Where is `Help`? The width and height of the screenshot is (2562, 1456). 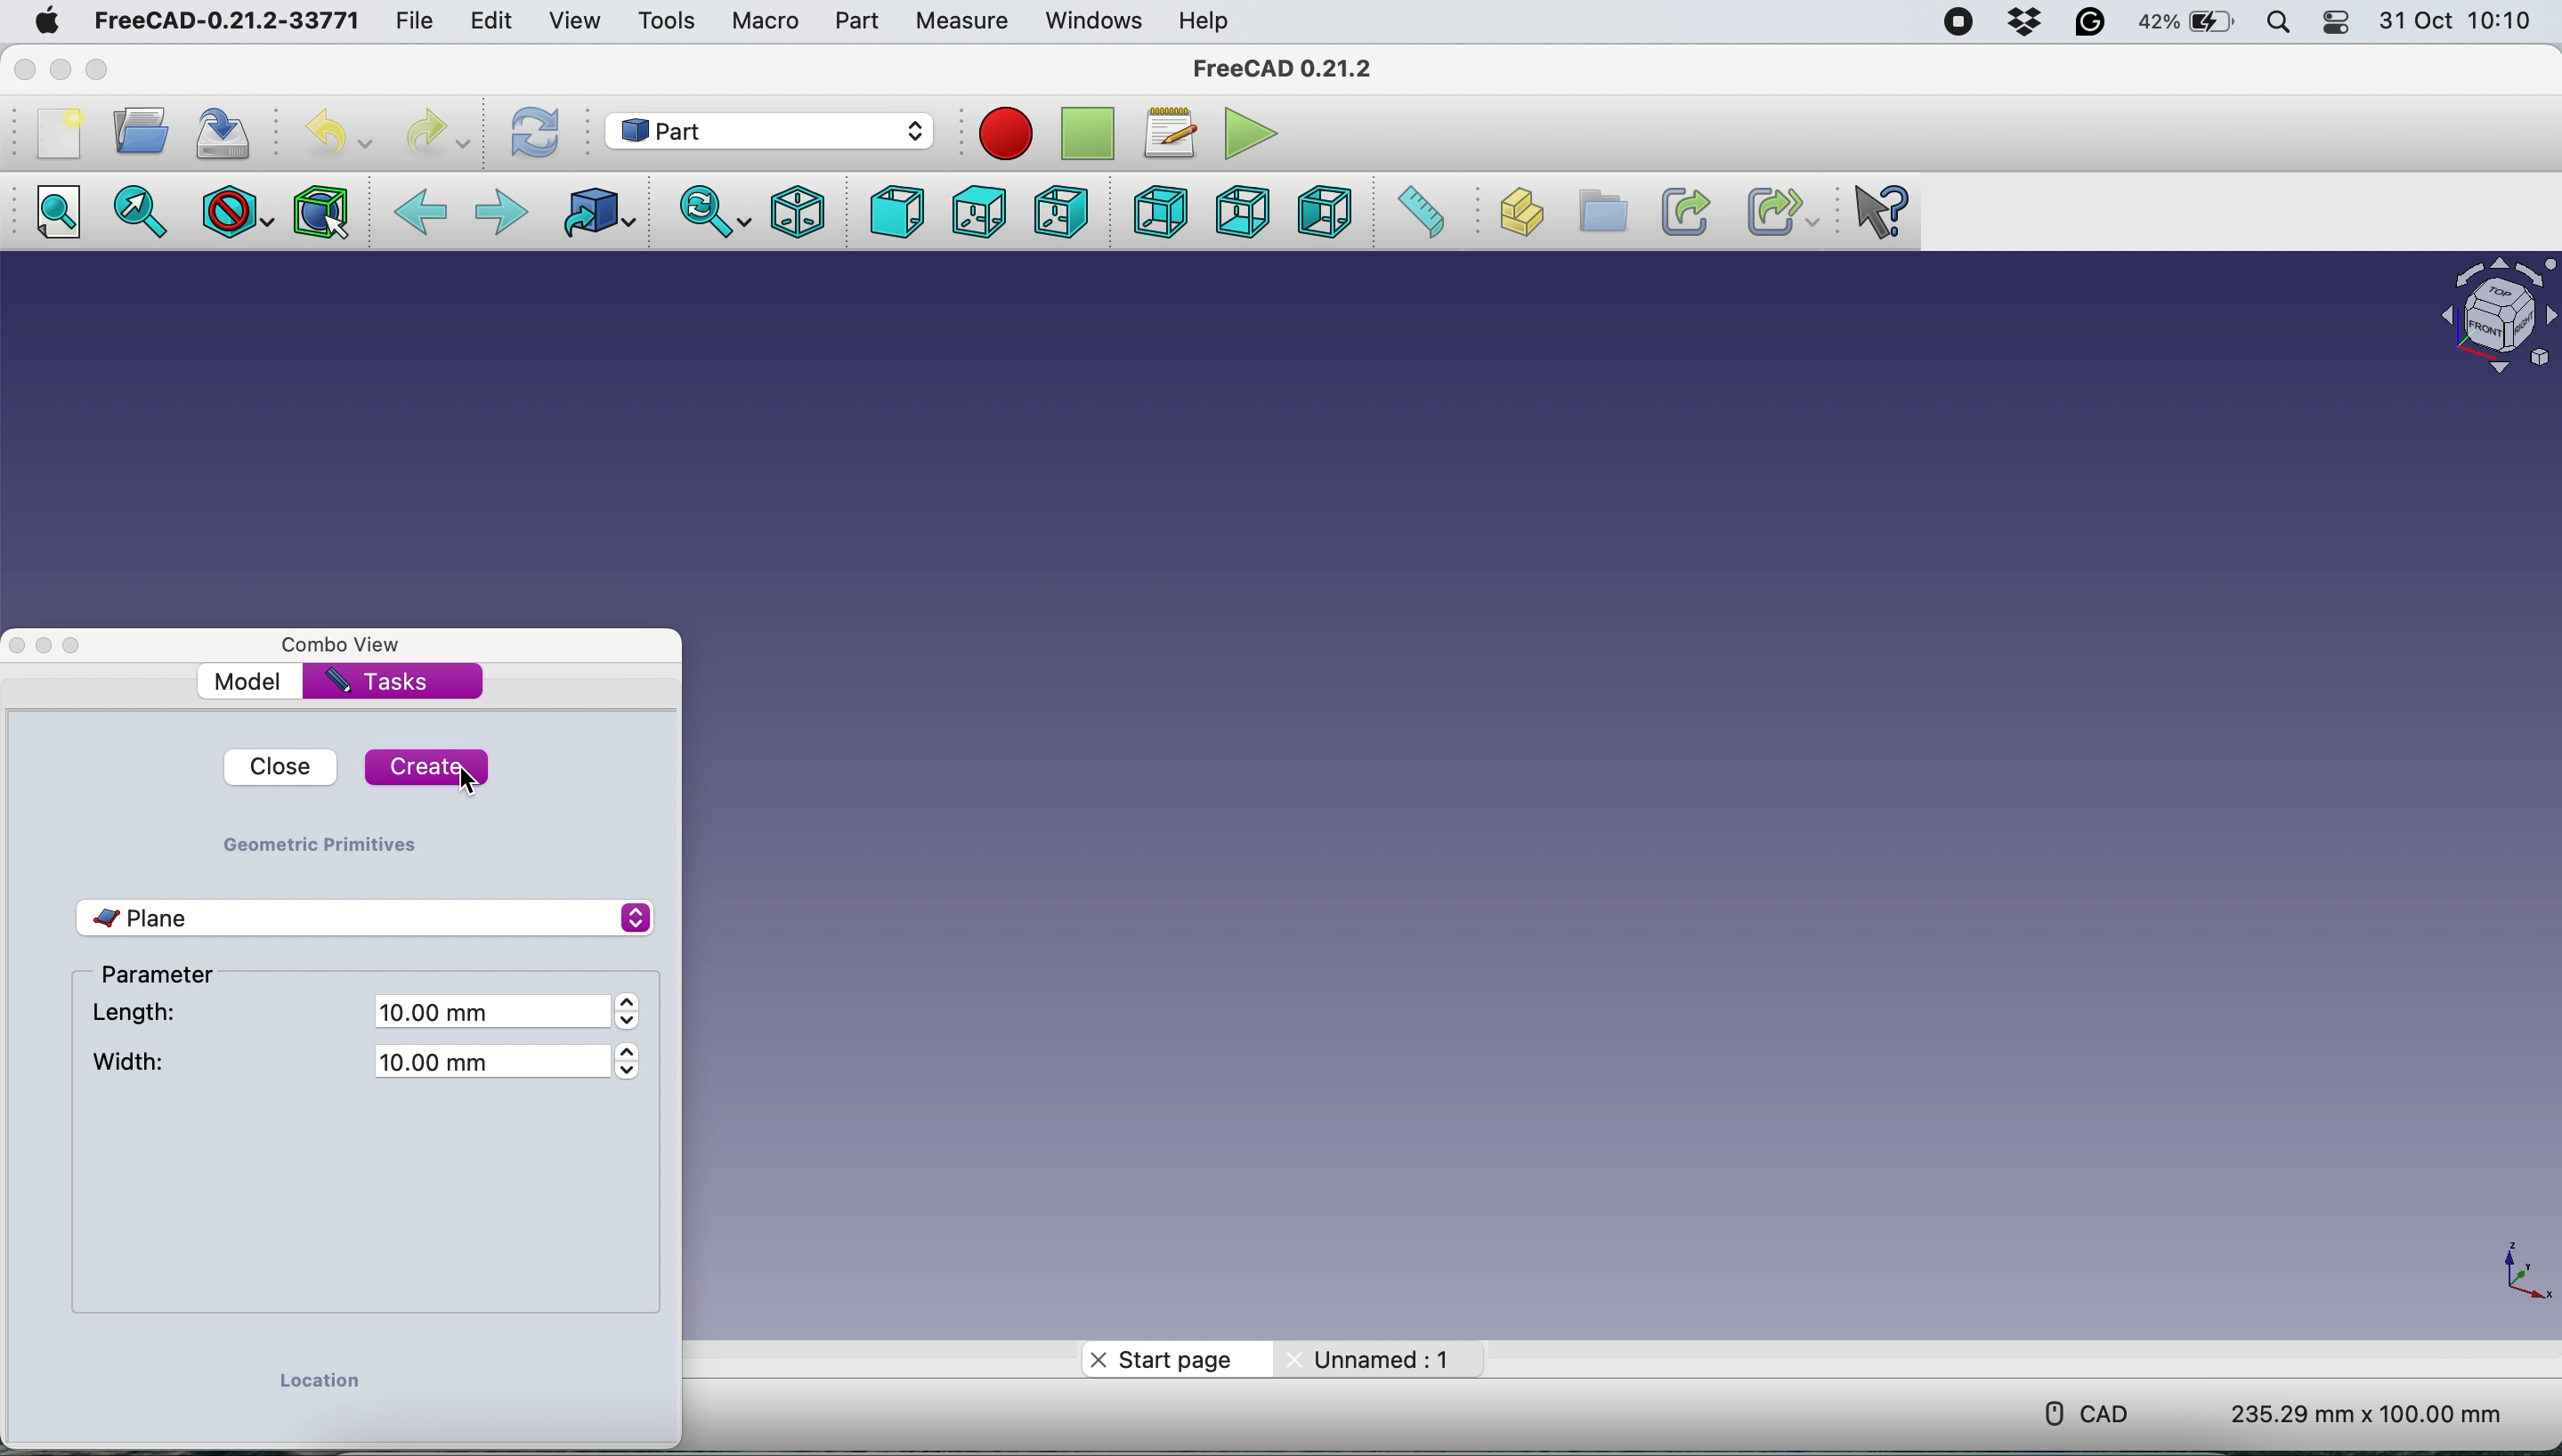
Help is located at coordinates (1204, 22).